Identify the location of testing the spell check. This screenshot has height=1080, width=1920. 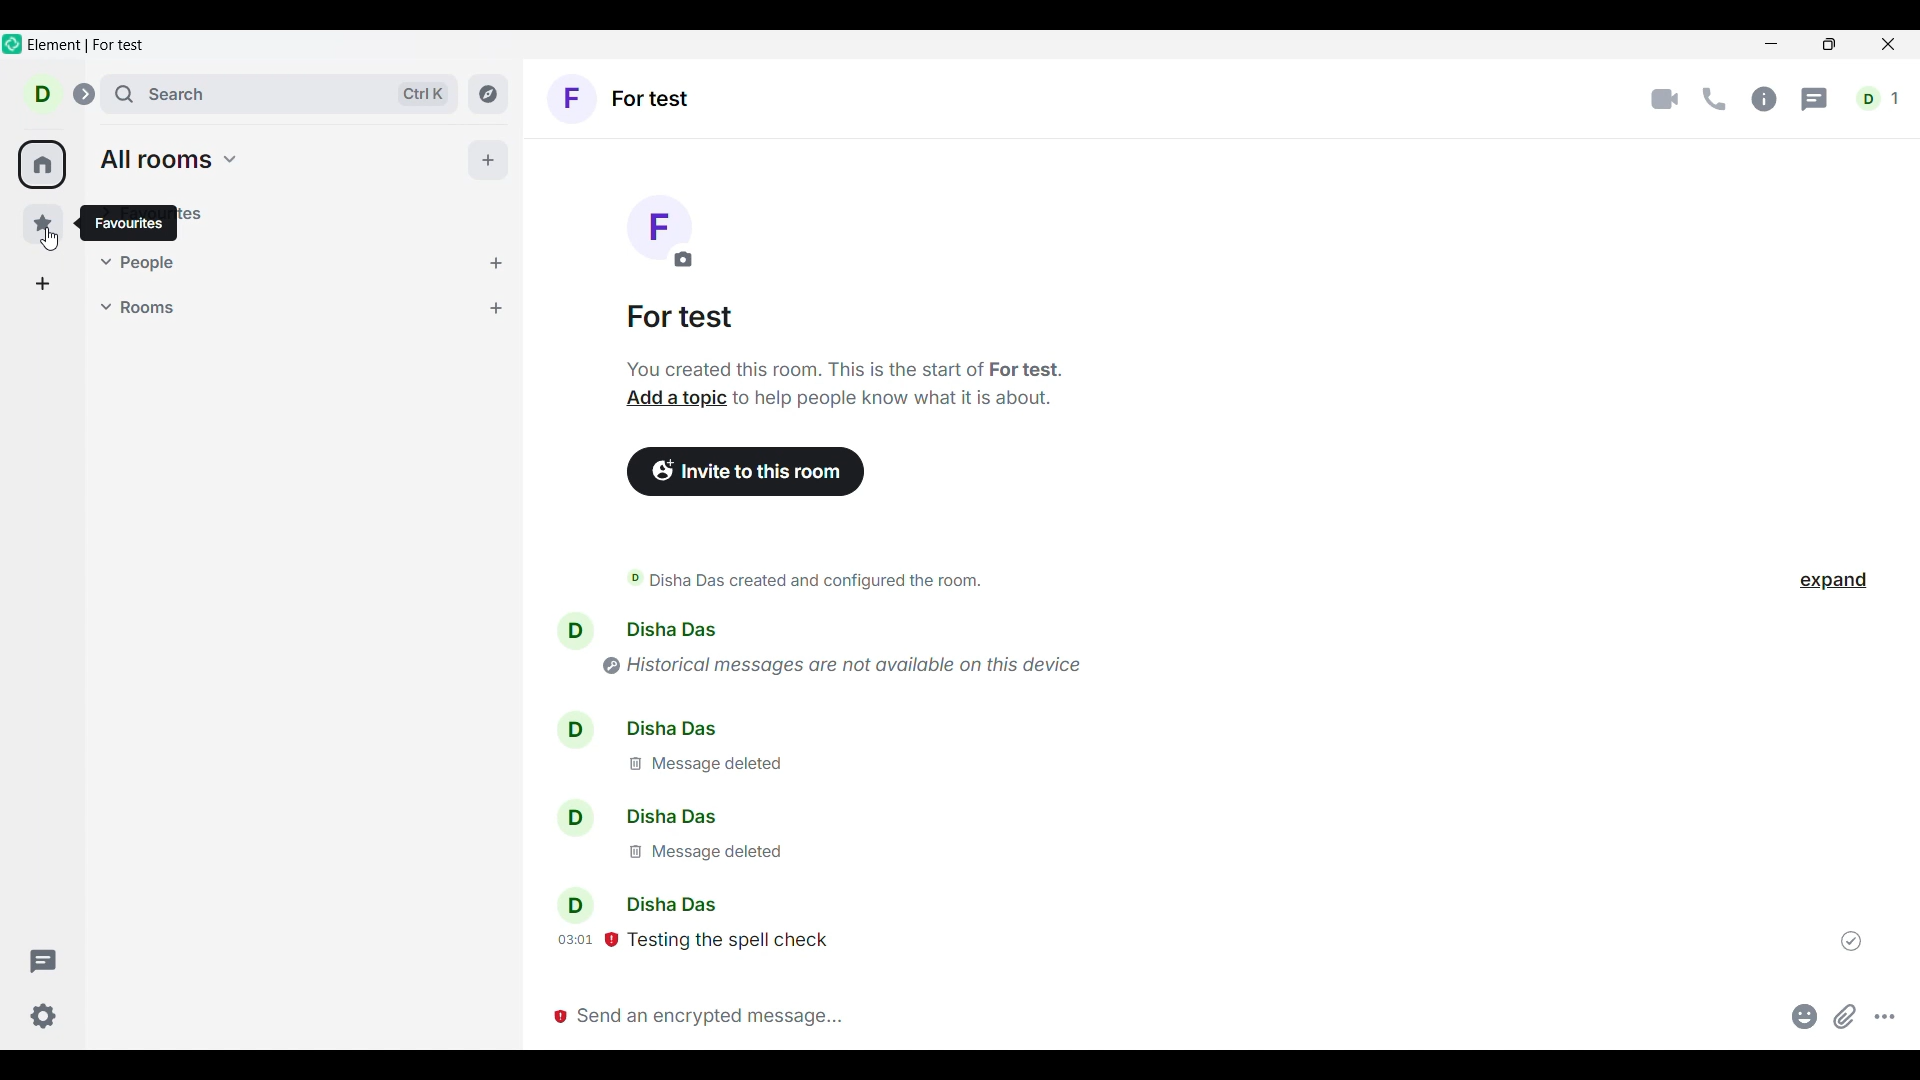
(728, 945).